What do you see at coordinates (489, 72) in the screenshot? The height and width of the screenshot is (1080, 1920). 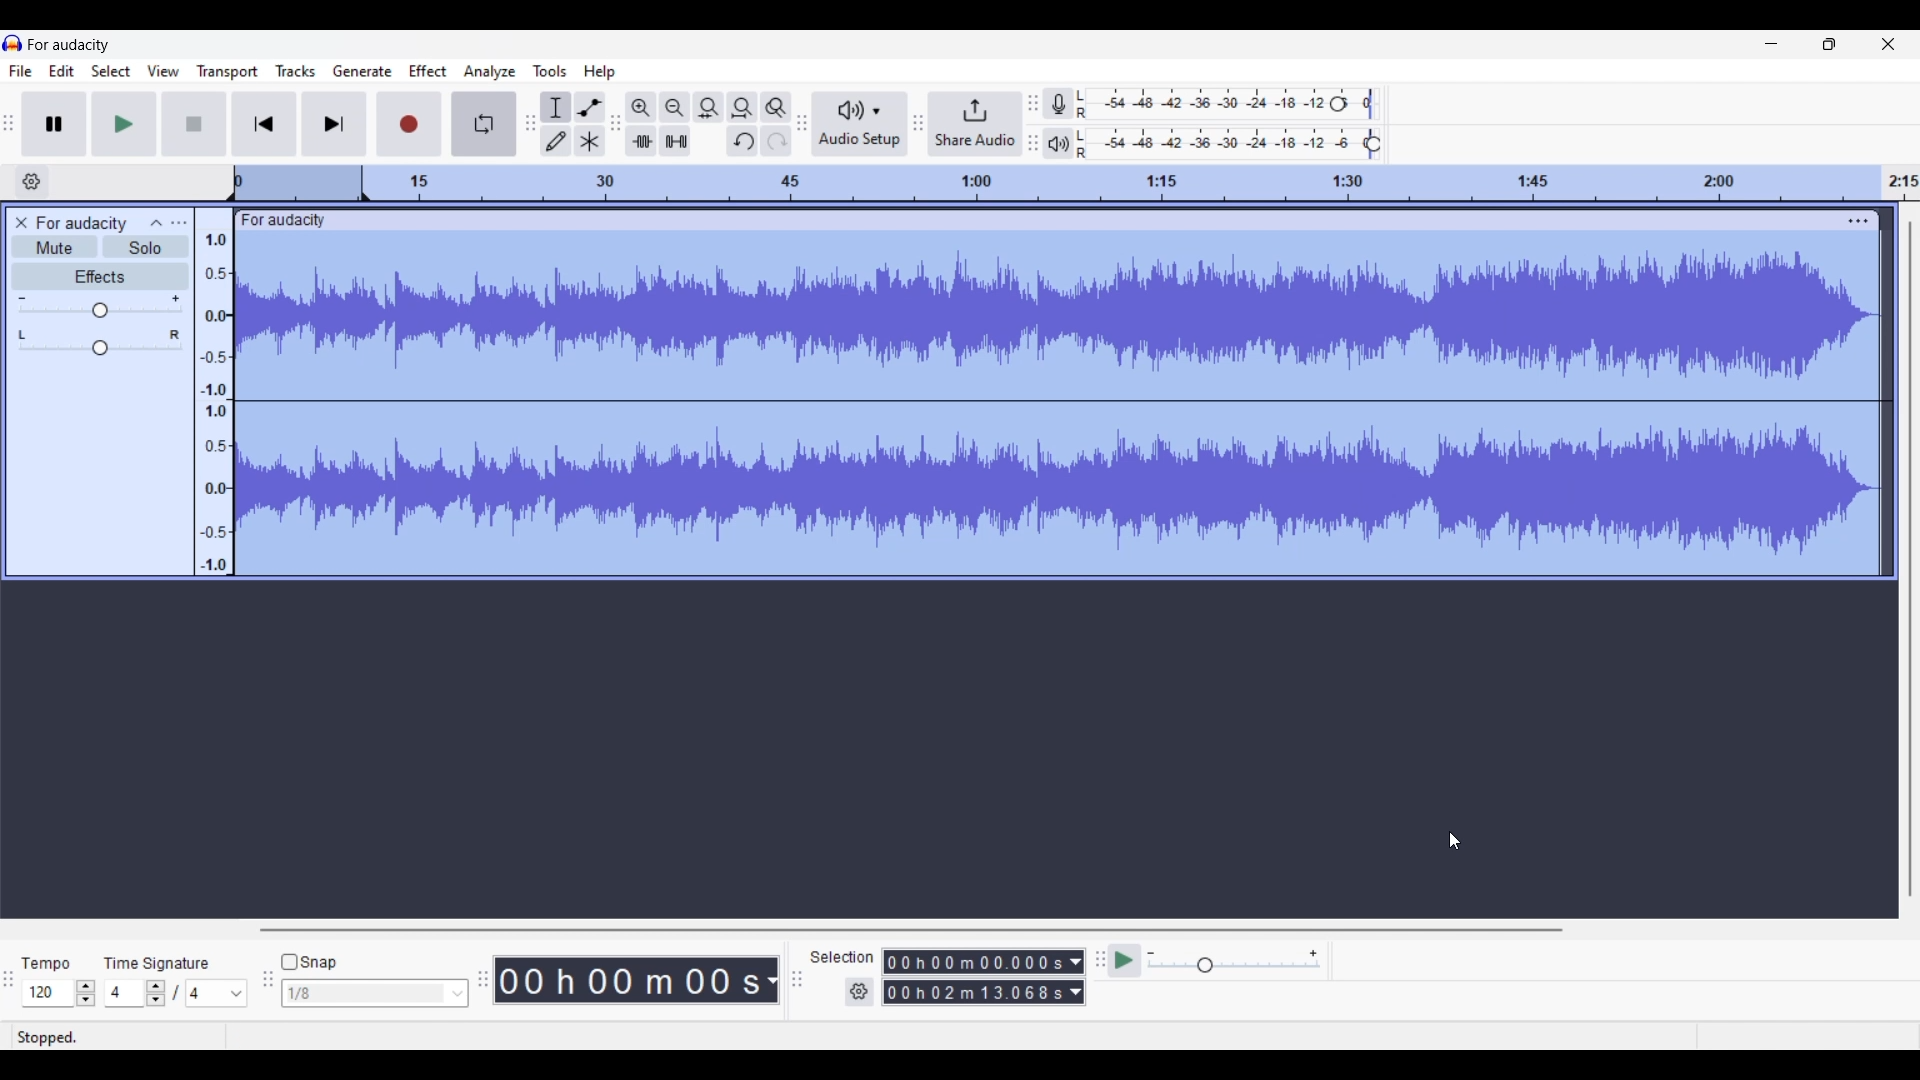 I see `Analyze menu` at bounding box center [489, 72].